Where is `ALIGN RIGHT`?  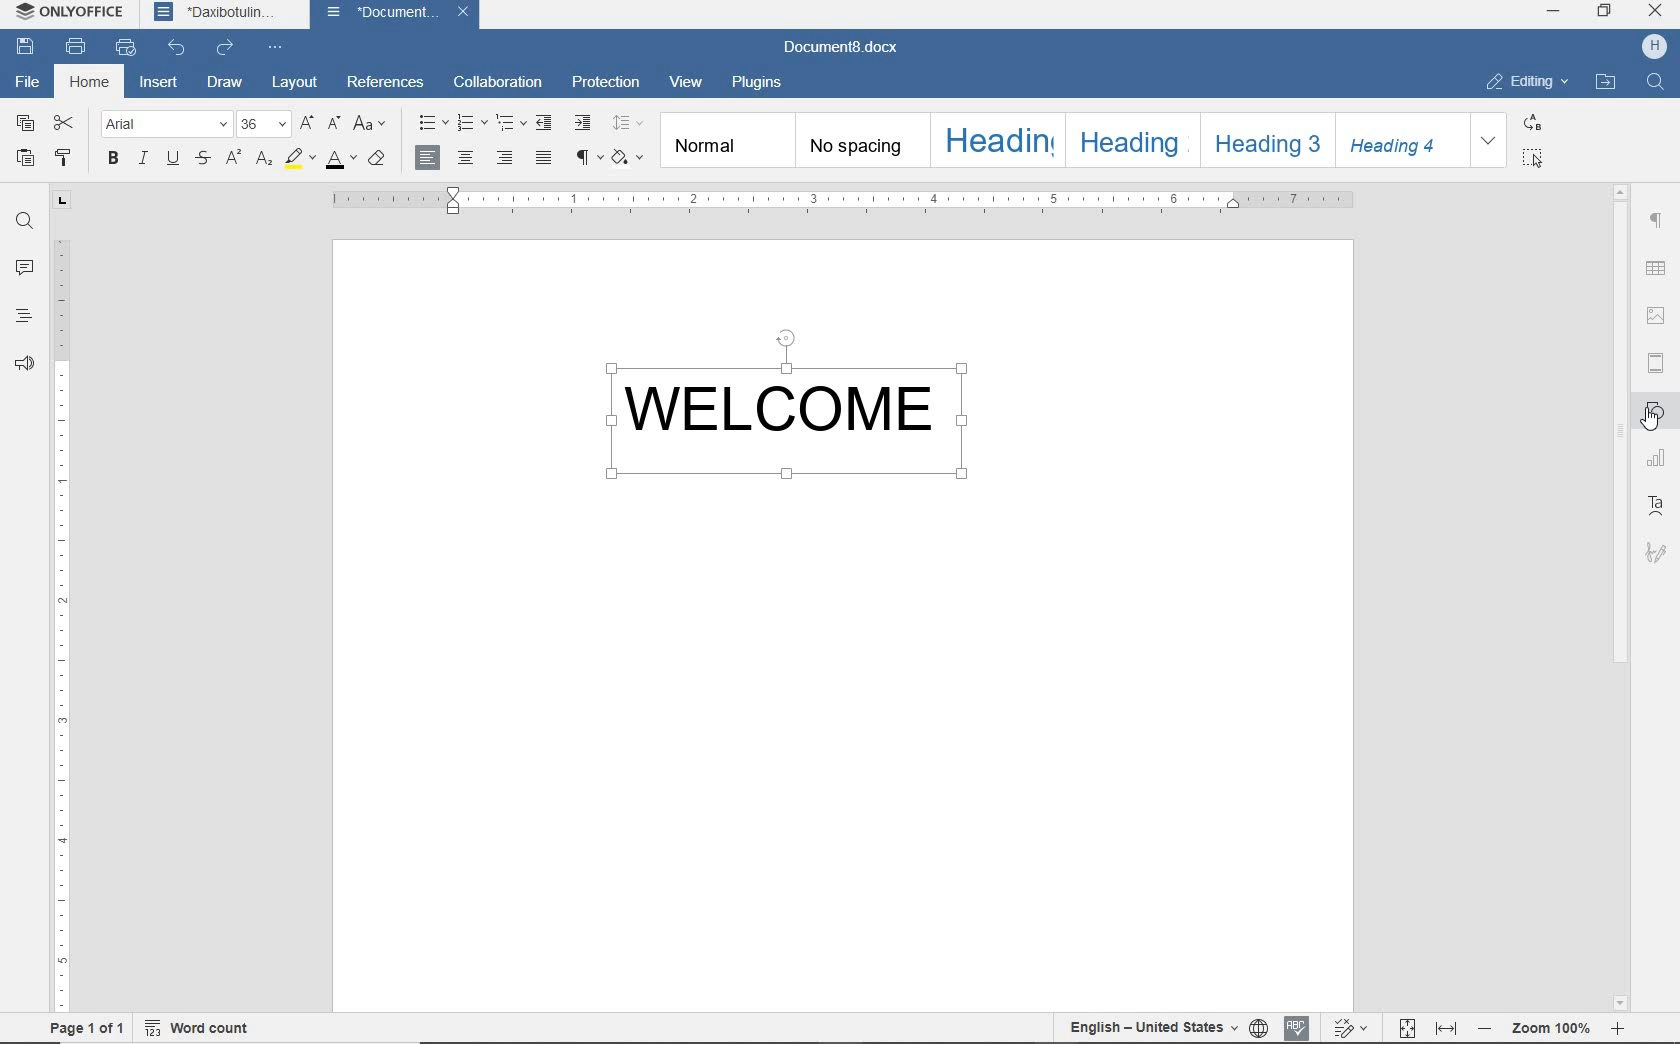 ALIGN RIGHT is located at coordinates (505, 156).